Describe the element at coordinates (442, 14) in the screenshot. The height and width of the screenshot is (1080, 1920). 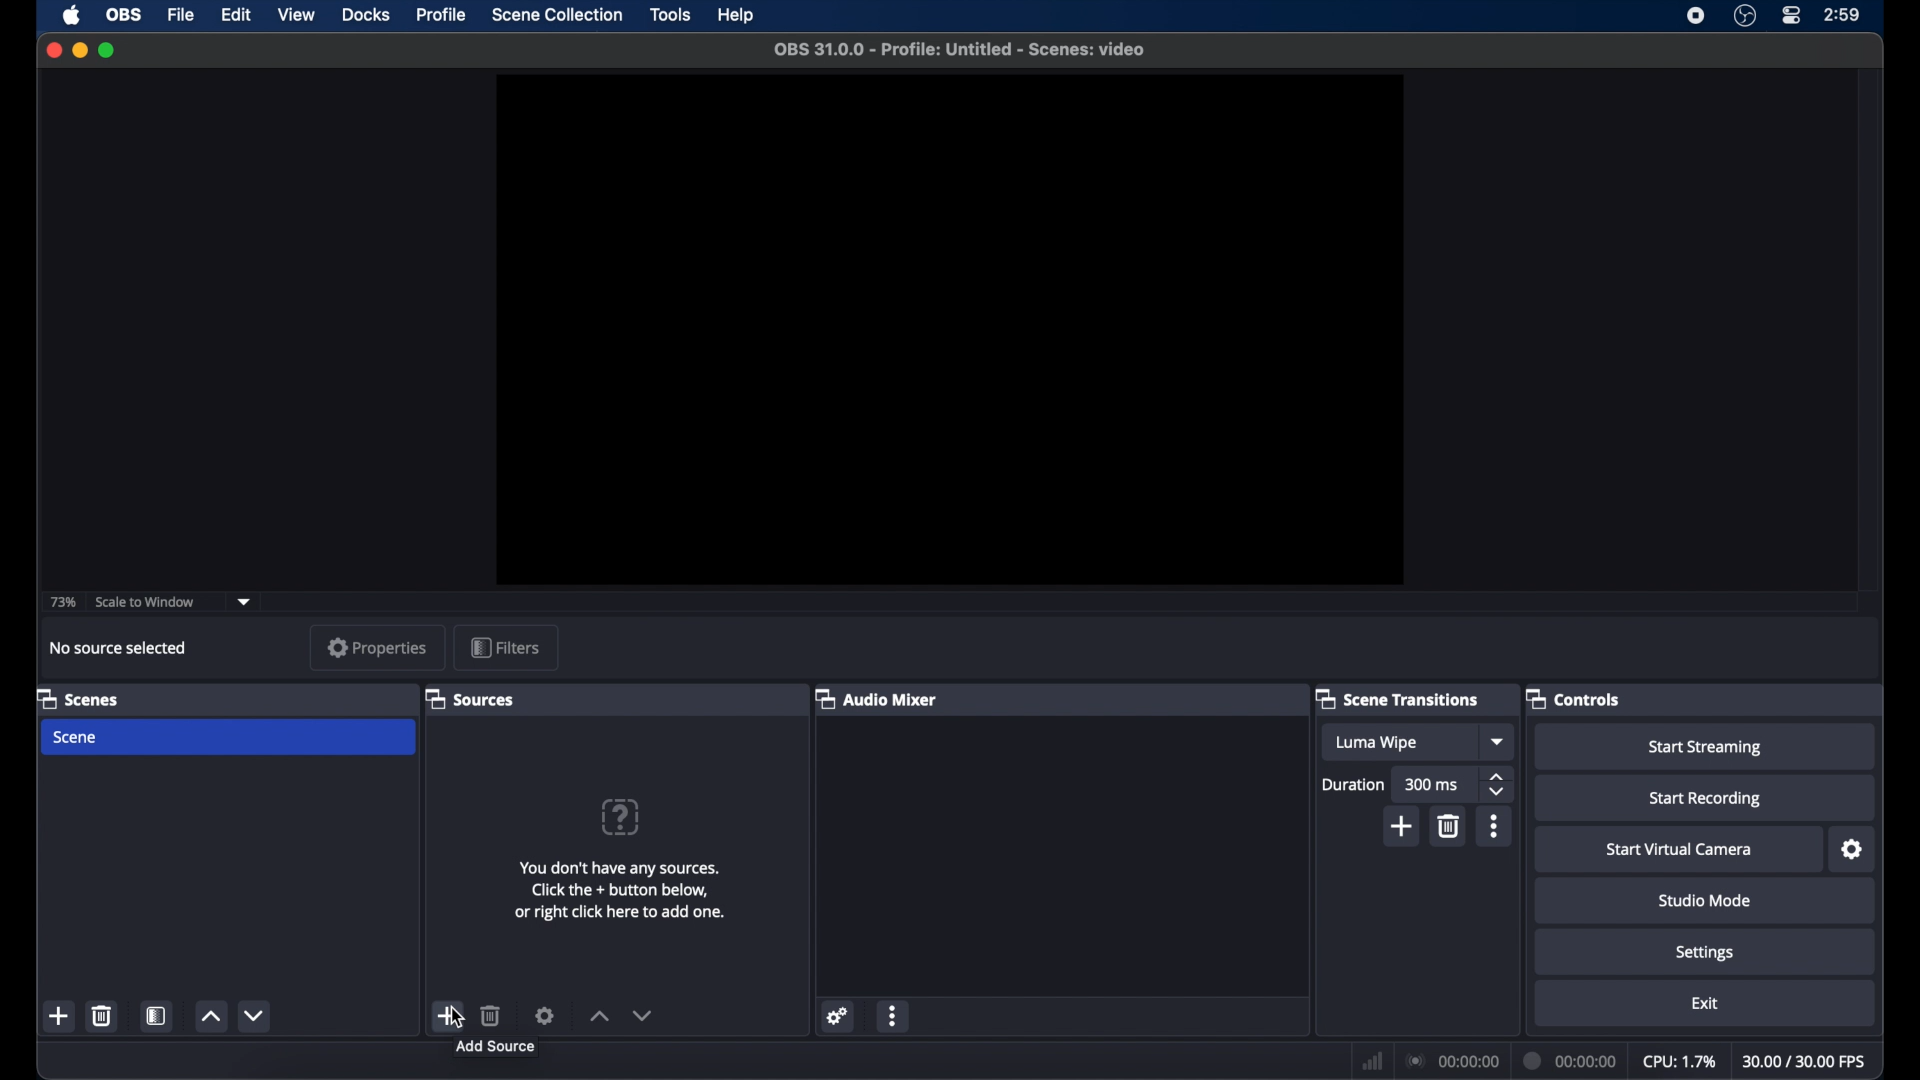
I see `profile` at that location.